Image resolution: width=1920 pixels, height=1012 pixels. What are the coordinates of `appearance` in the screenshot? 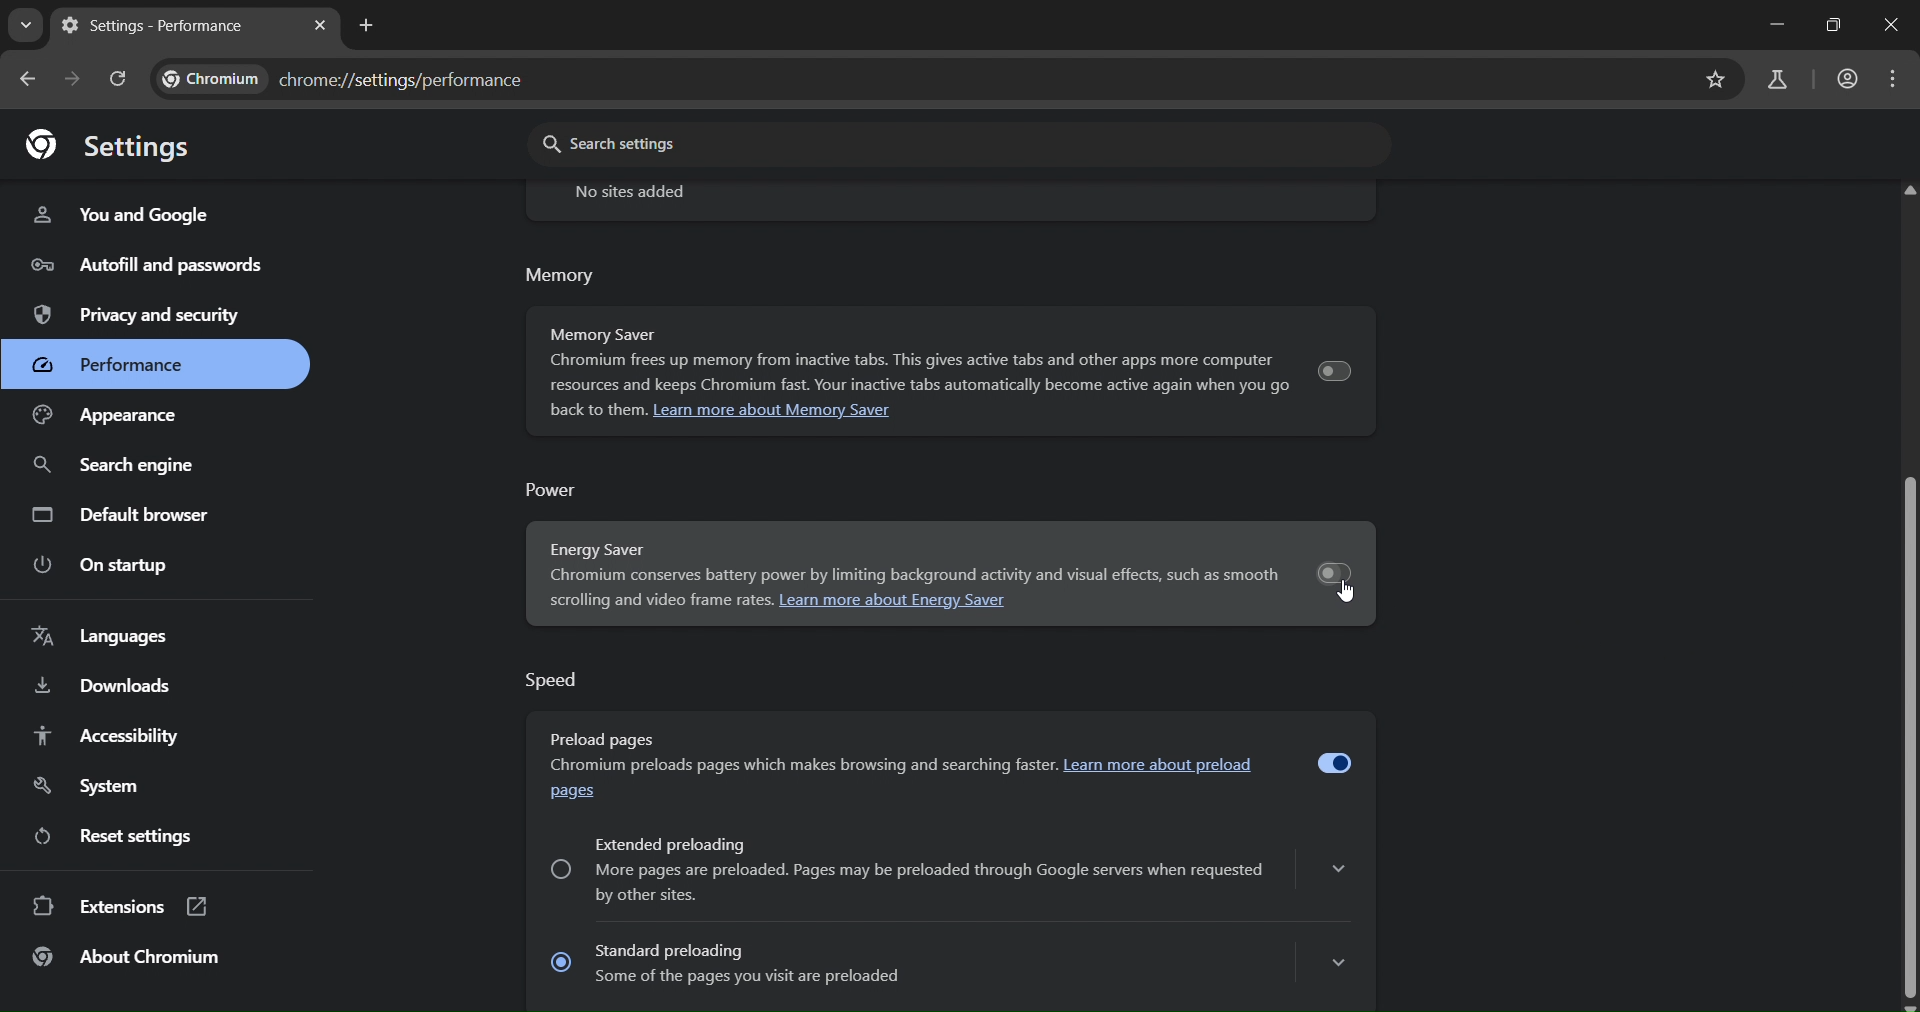 It's located at (130, 414).